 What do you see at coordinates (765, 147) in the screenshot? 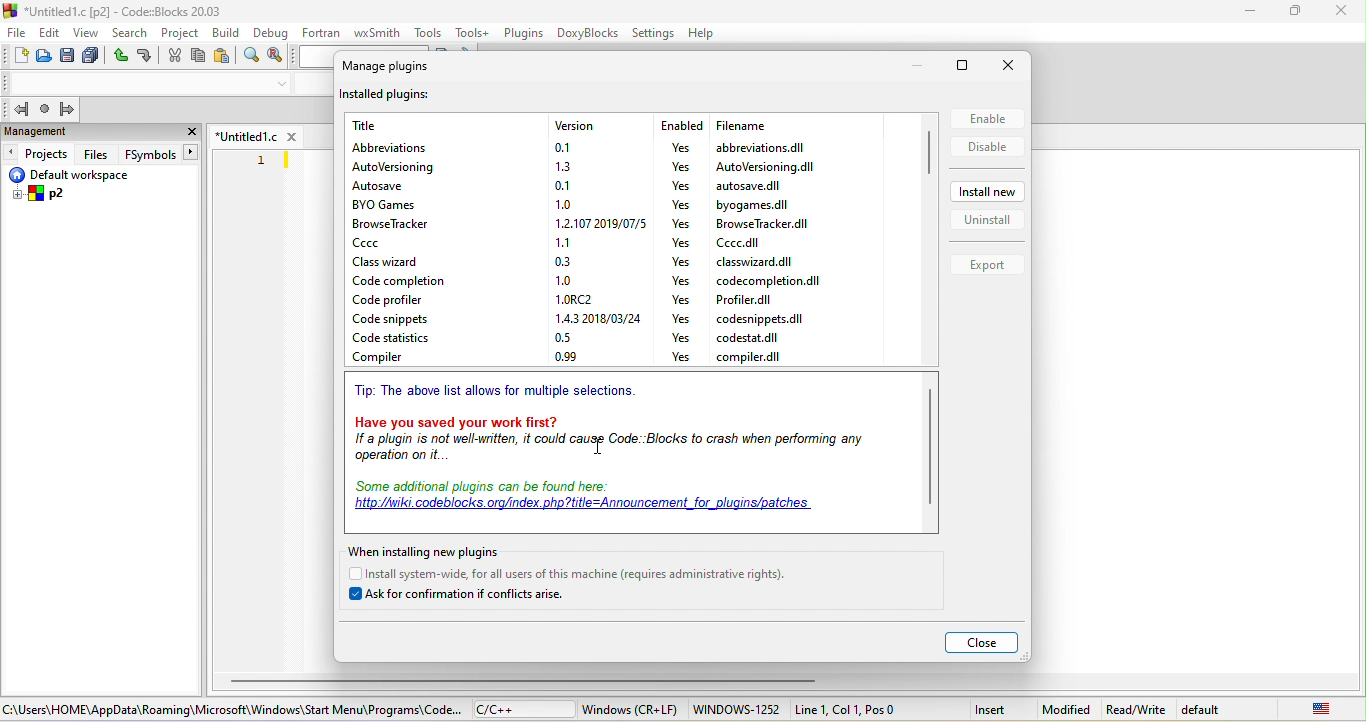
I see `abbreviations` at bounding box center [765, 147].